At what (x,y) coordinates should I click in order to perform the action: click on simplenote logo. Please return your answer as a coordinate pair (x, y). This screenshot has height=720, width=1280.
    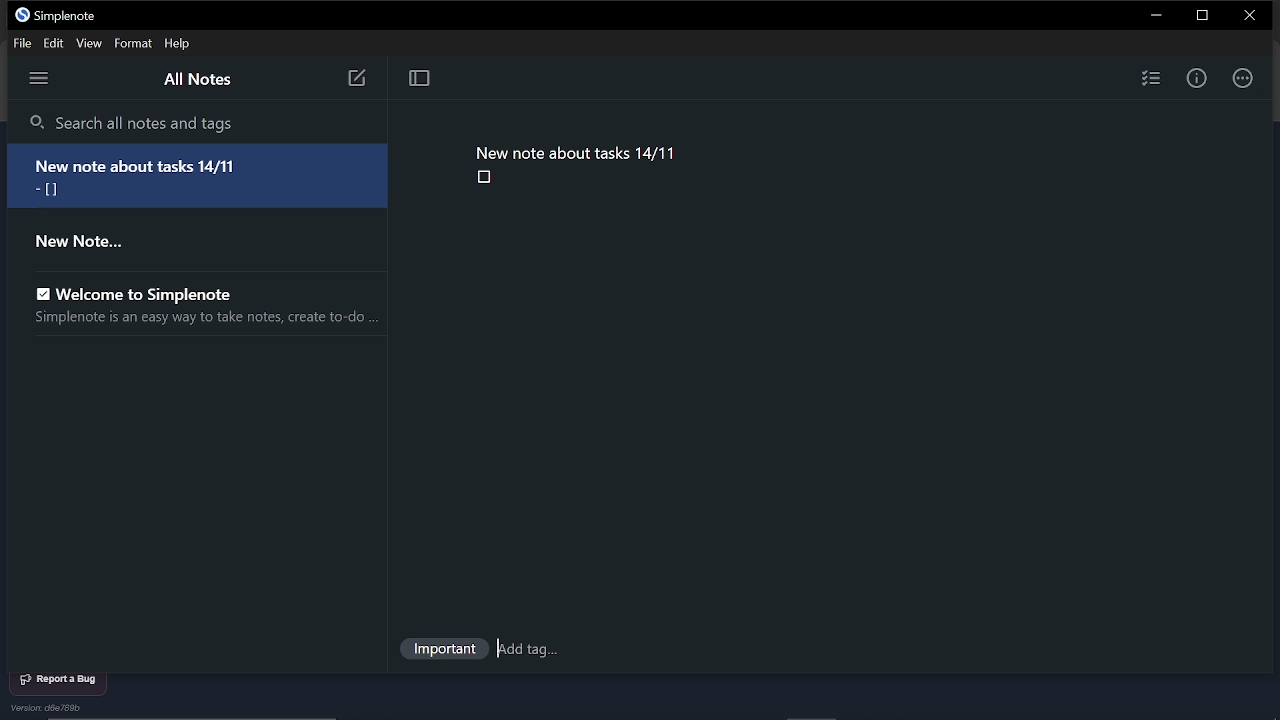
    Looking at the image, I should click on (20, 16).